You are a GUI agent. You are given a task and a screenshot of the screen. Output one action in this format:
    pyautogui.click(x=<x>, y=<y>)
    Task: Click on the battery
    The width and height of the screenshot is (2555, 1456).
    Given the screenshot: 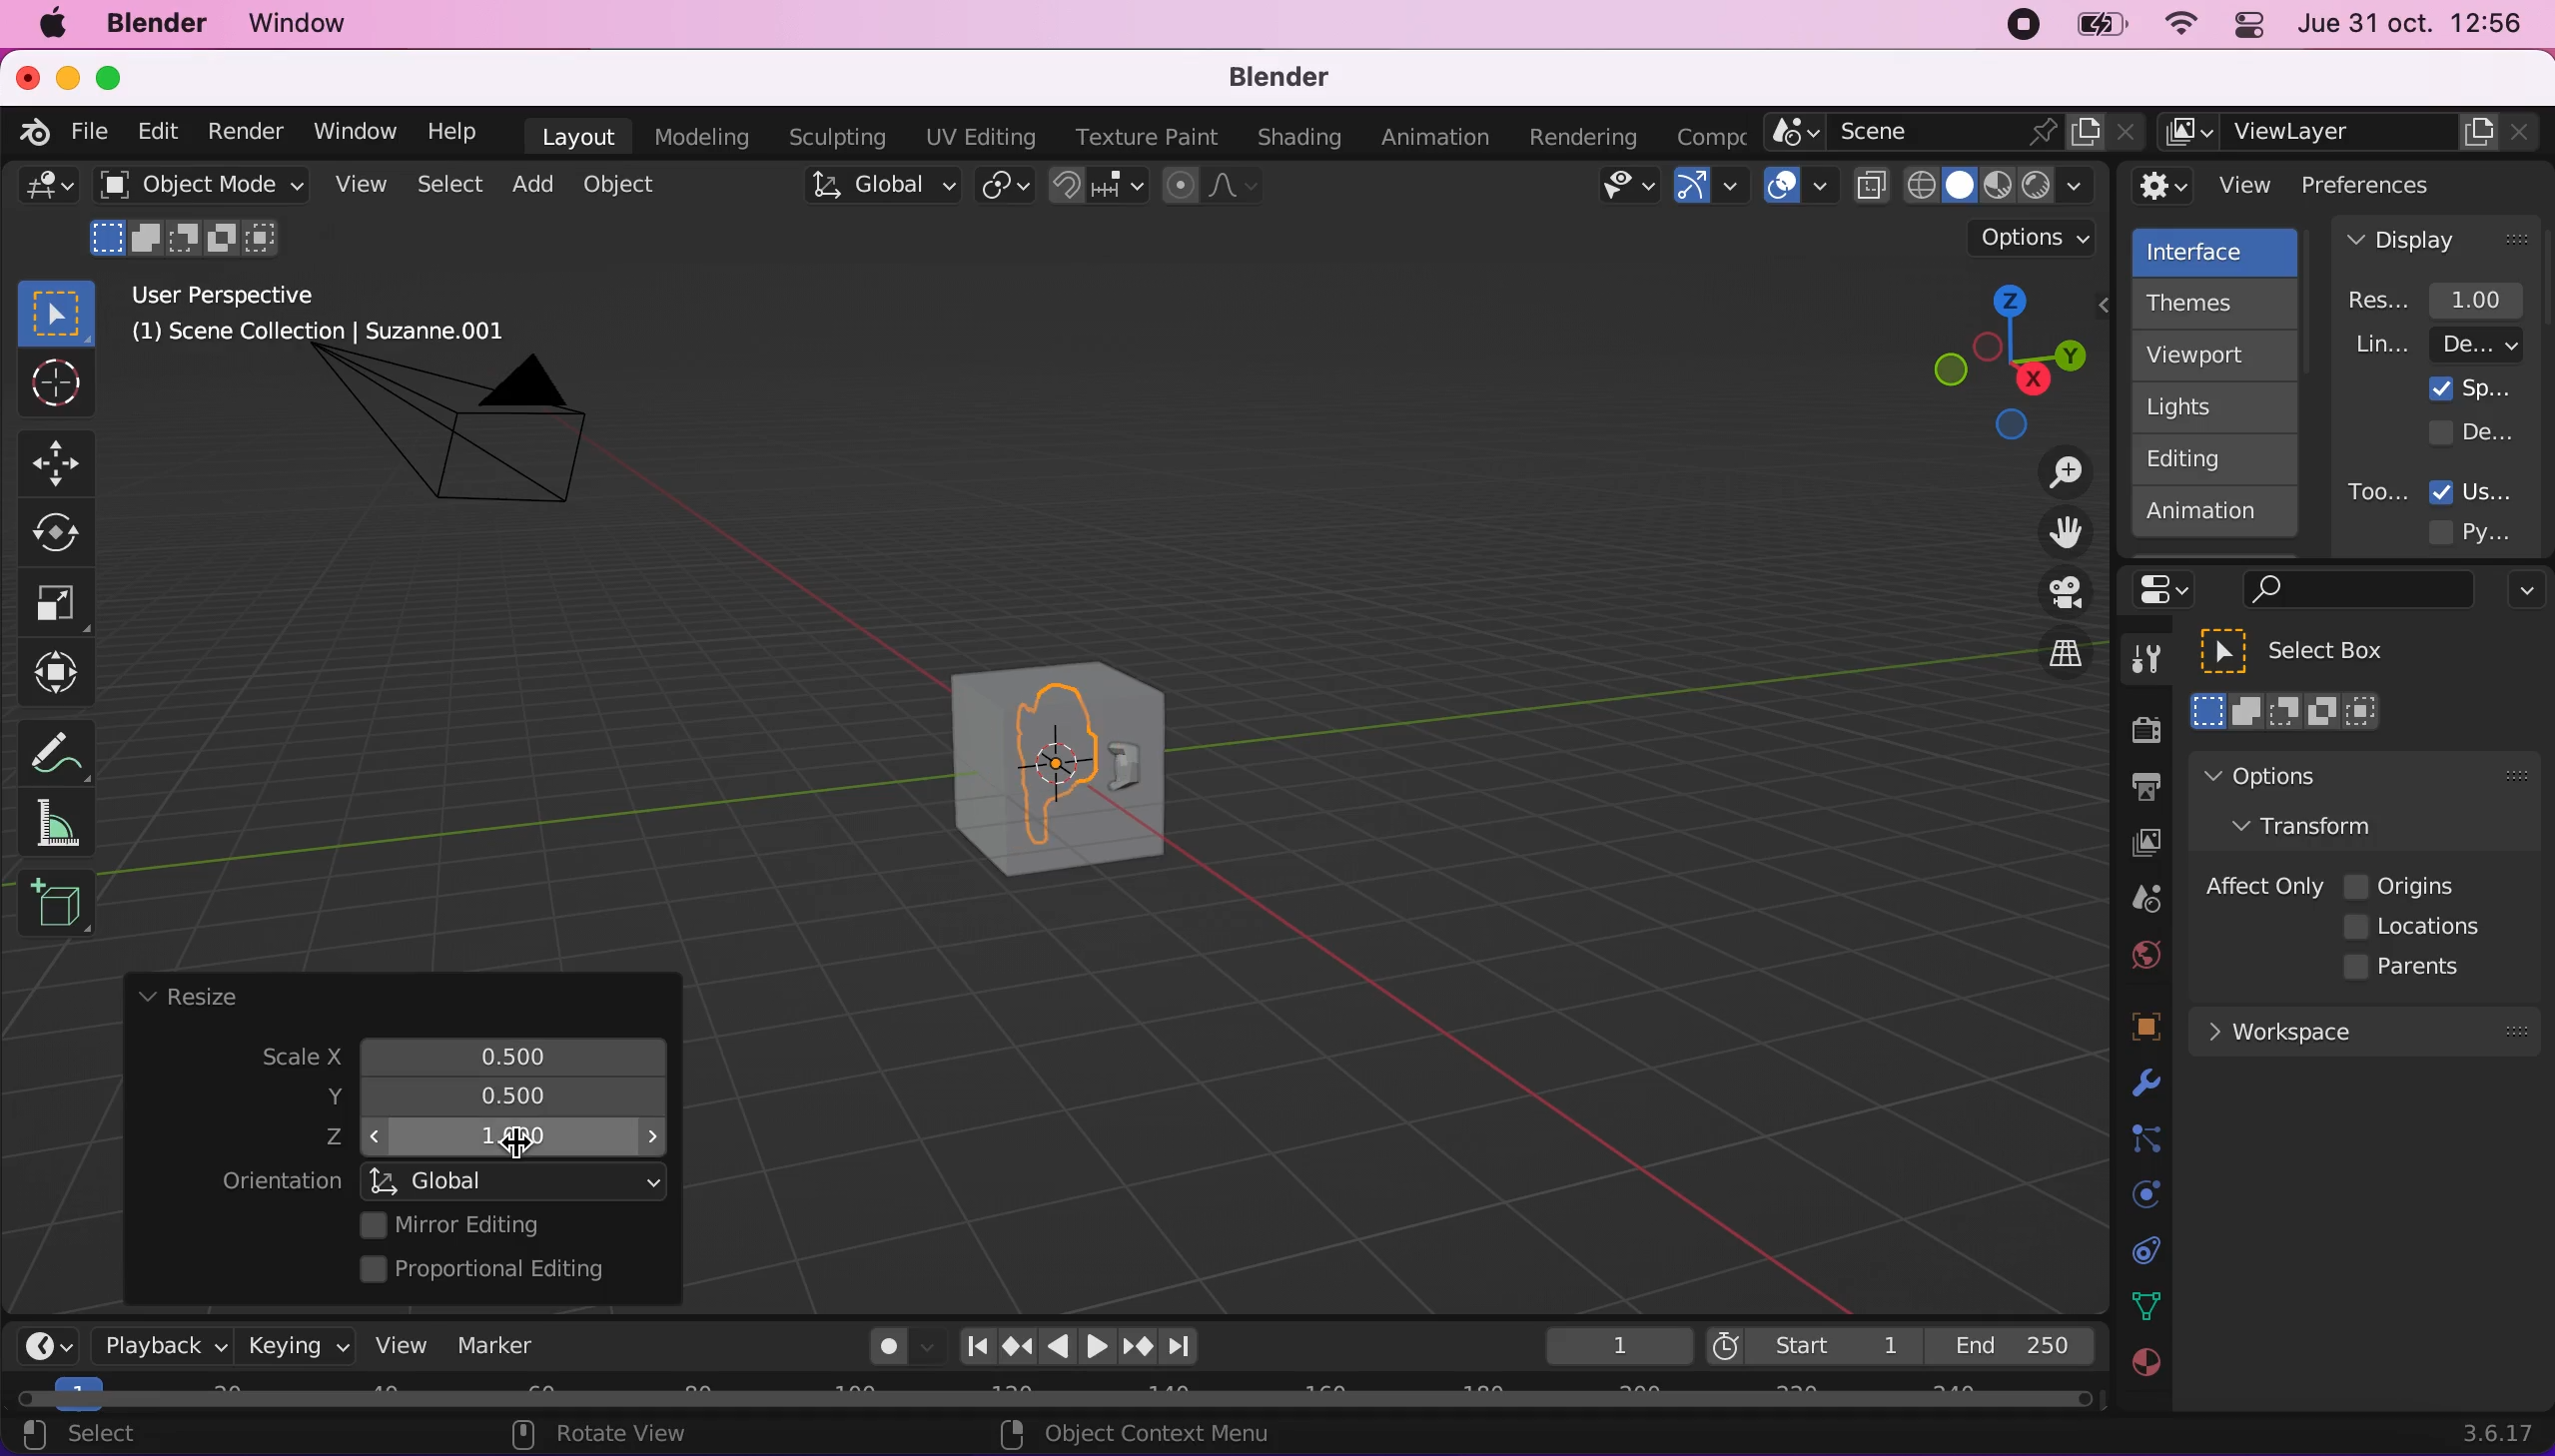 What is the action you would take?
    pyautogui.click(x=2094, y=30)
    